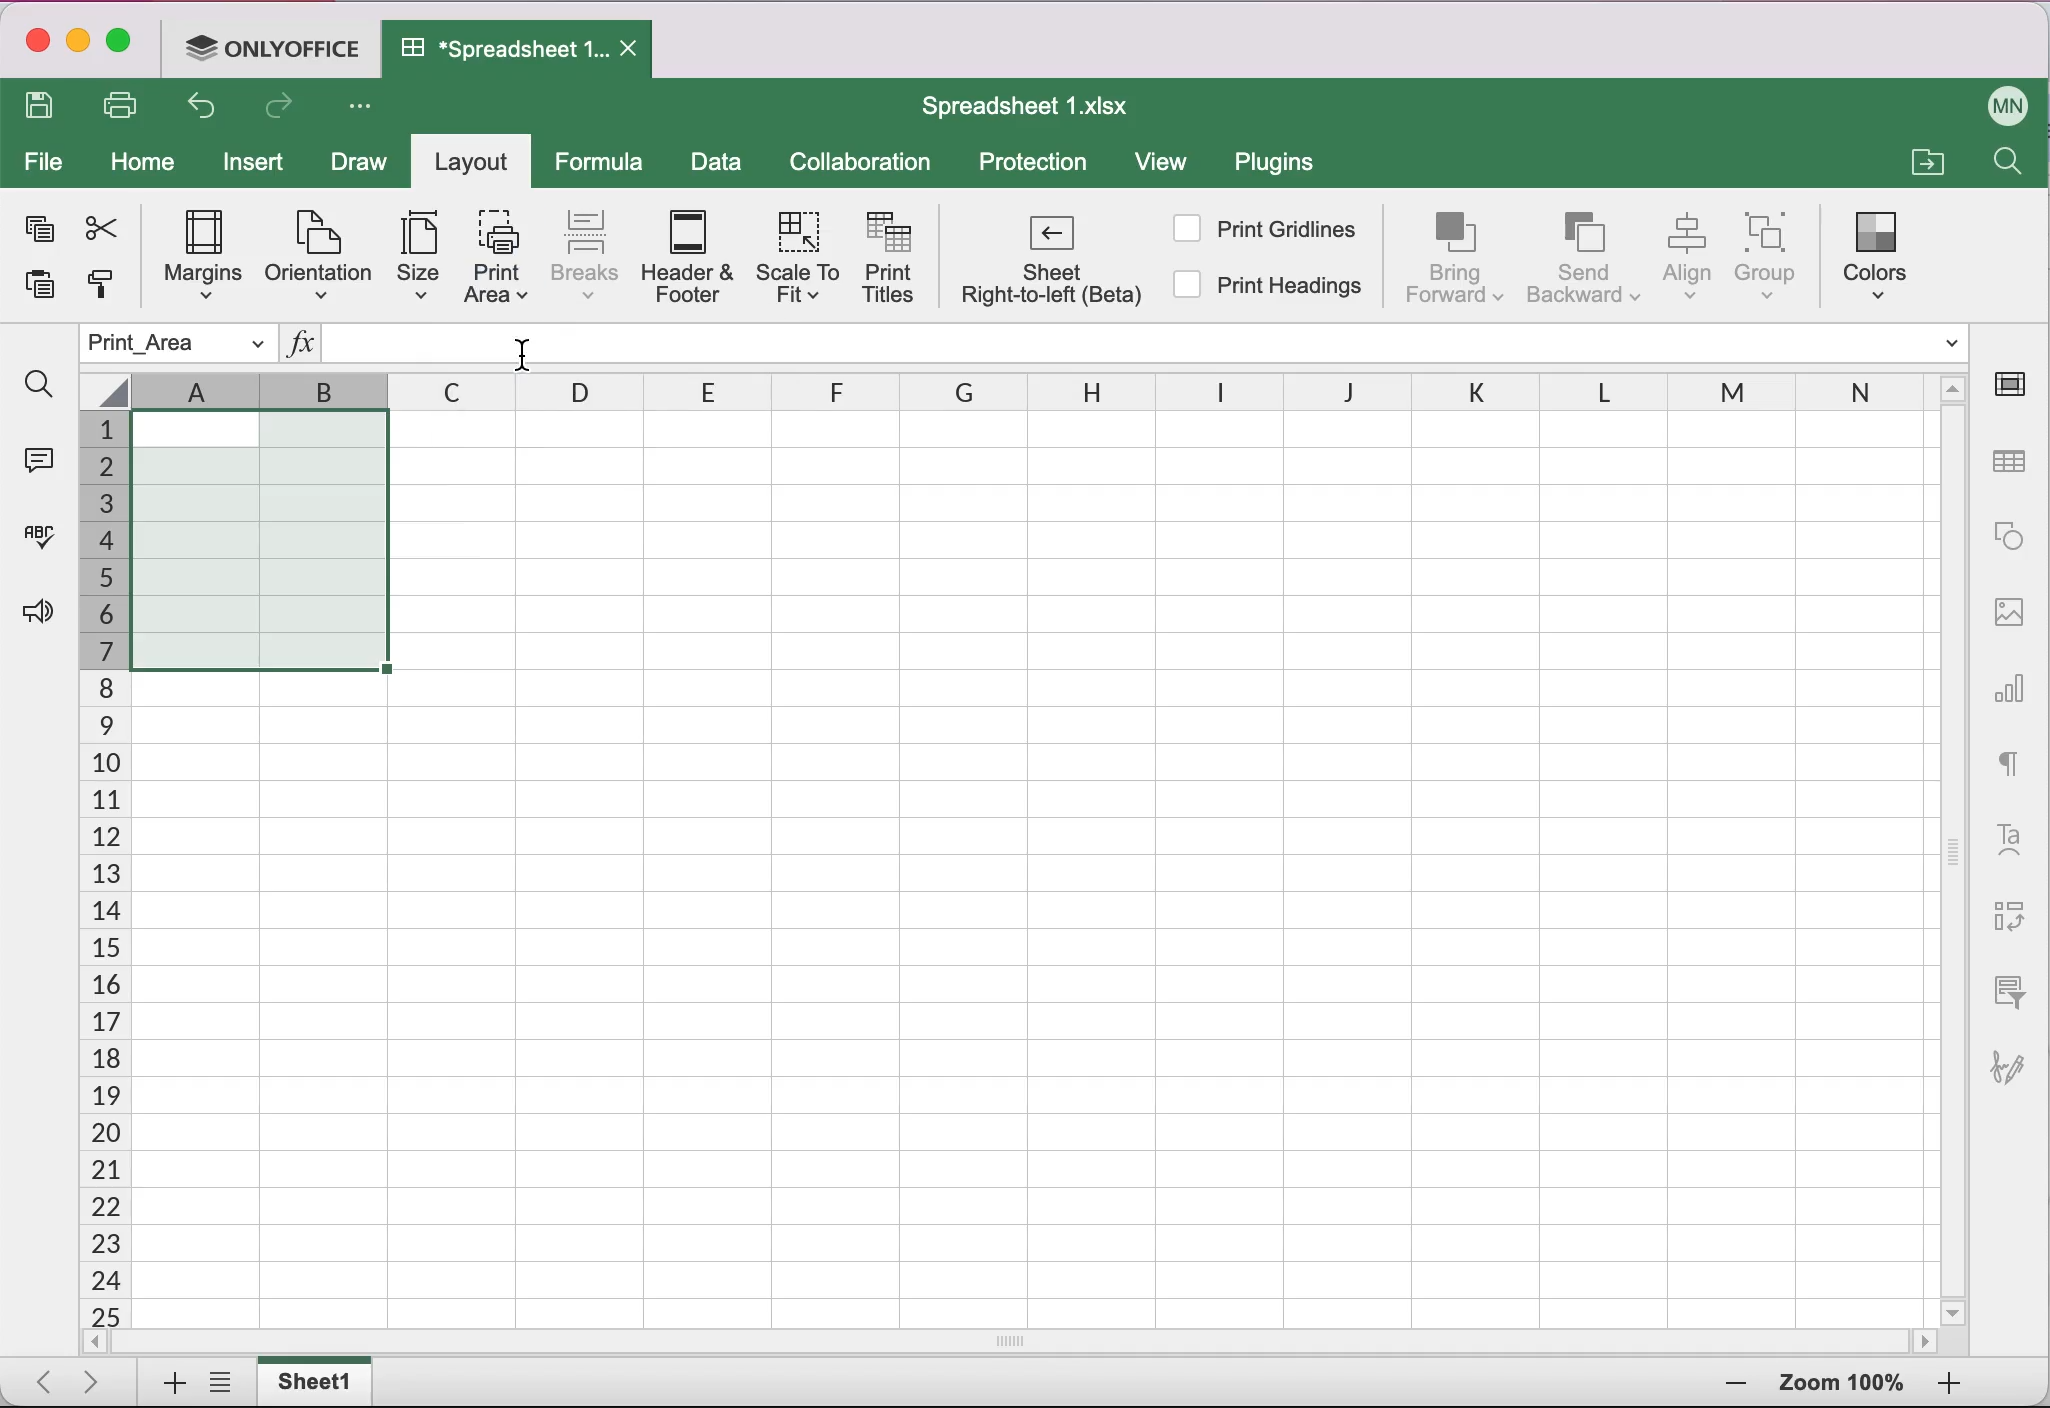 The height and width of the screenshot is (1408, 2050). What do you see at coordinates (2017, 1057) in the screenshot?
I see `signature` at bounding box center [2017, 1057].